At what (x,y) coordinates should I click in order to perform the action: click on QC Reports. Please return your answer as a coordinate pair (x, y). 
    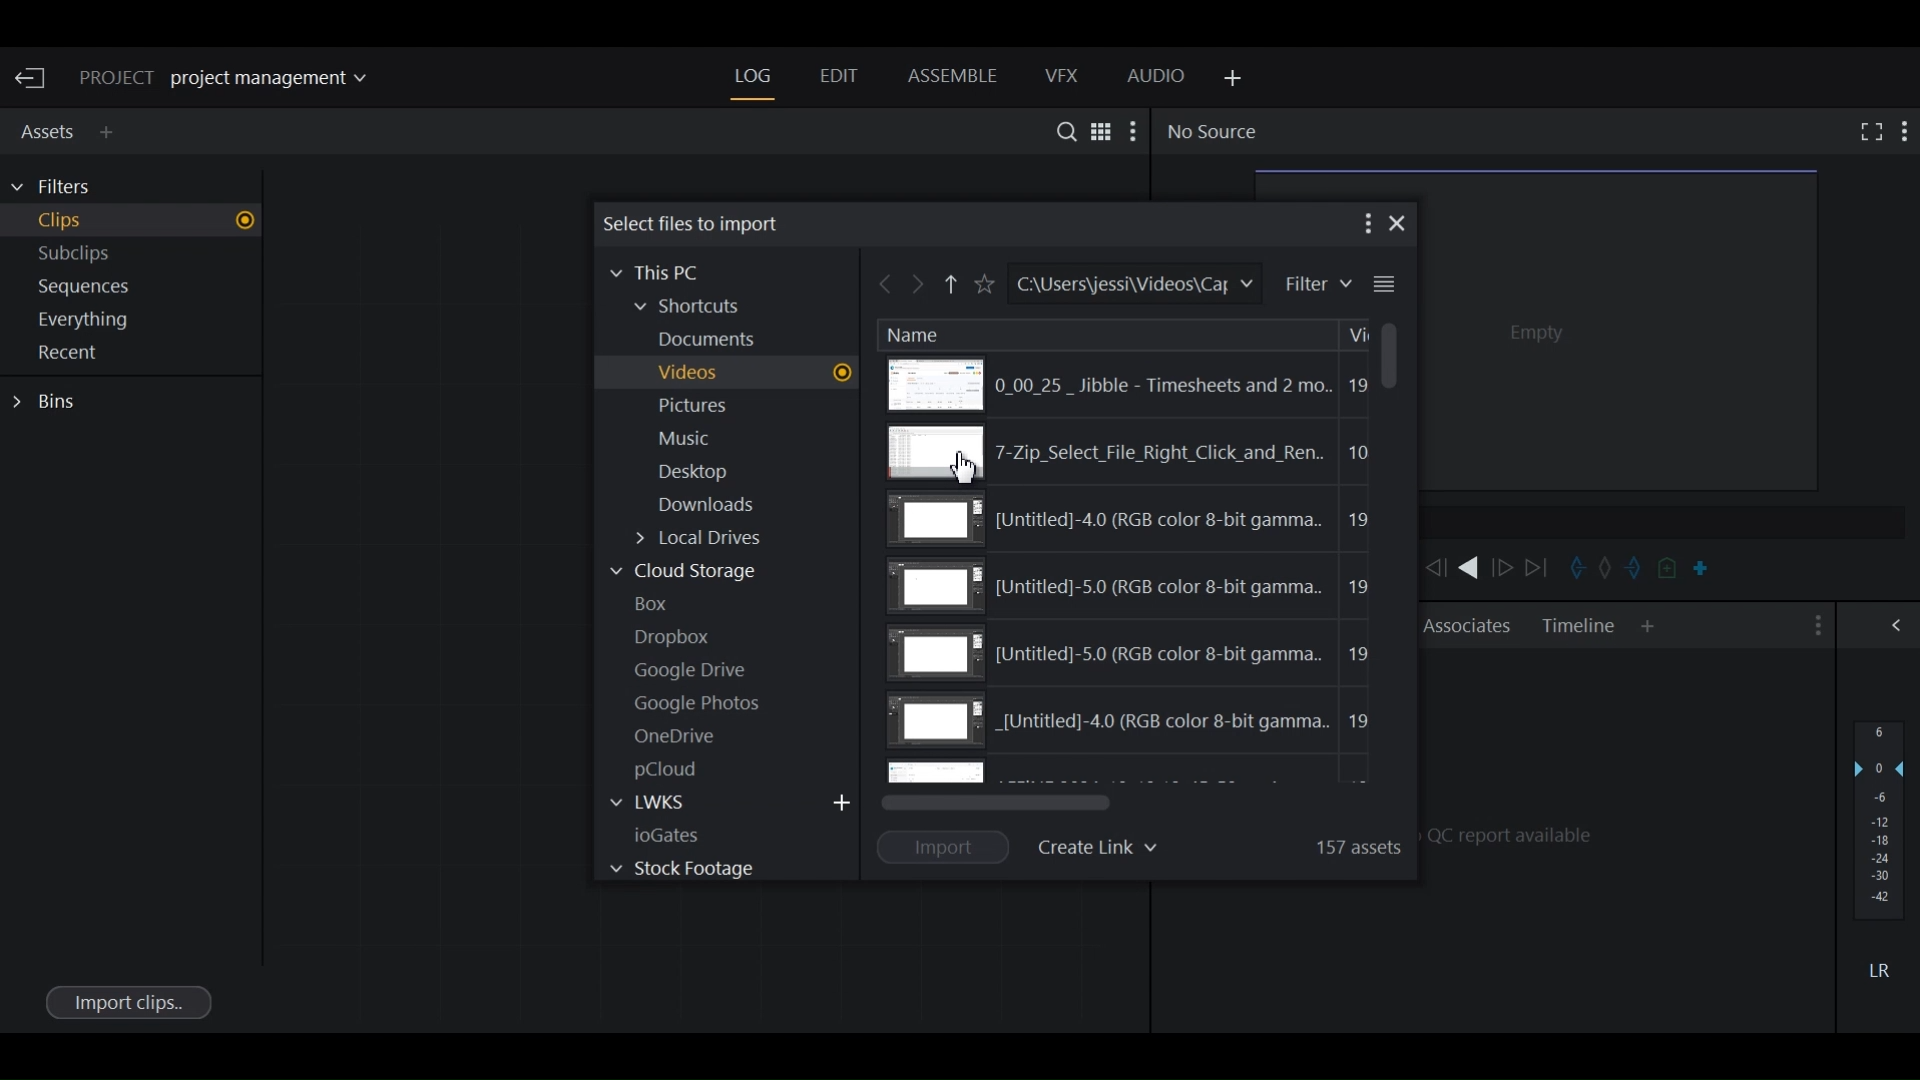
    Looking at the image, I should click on (1627, 832).